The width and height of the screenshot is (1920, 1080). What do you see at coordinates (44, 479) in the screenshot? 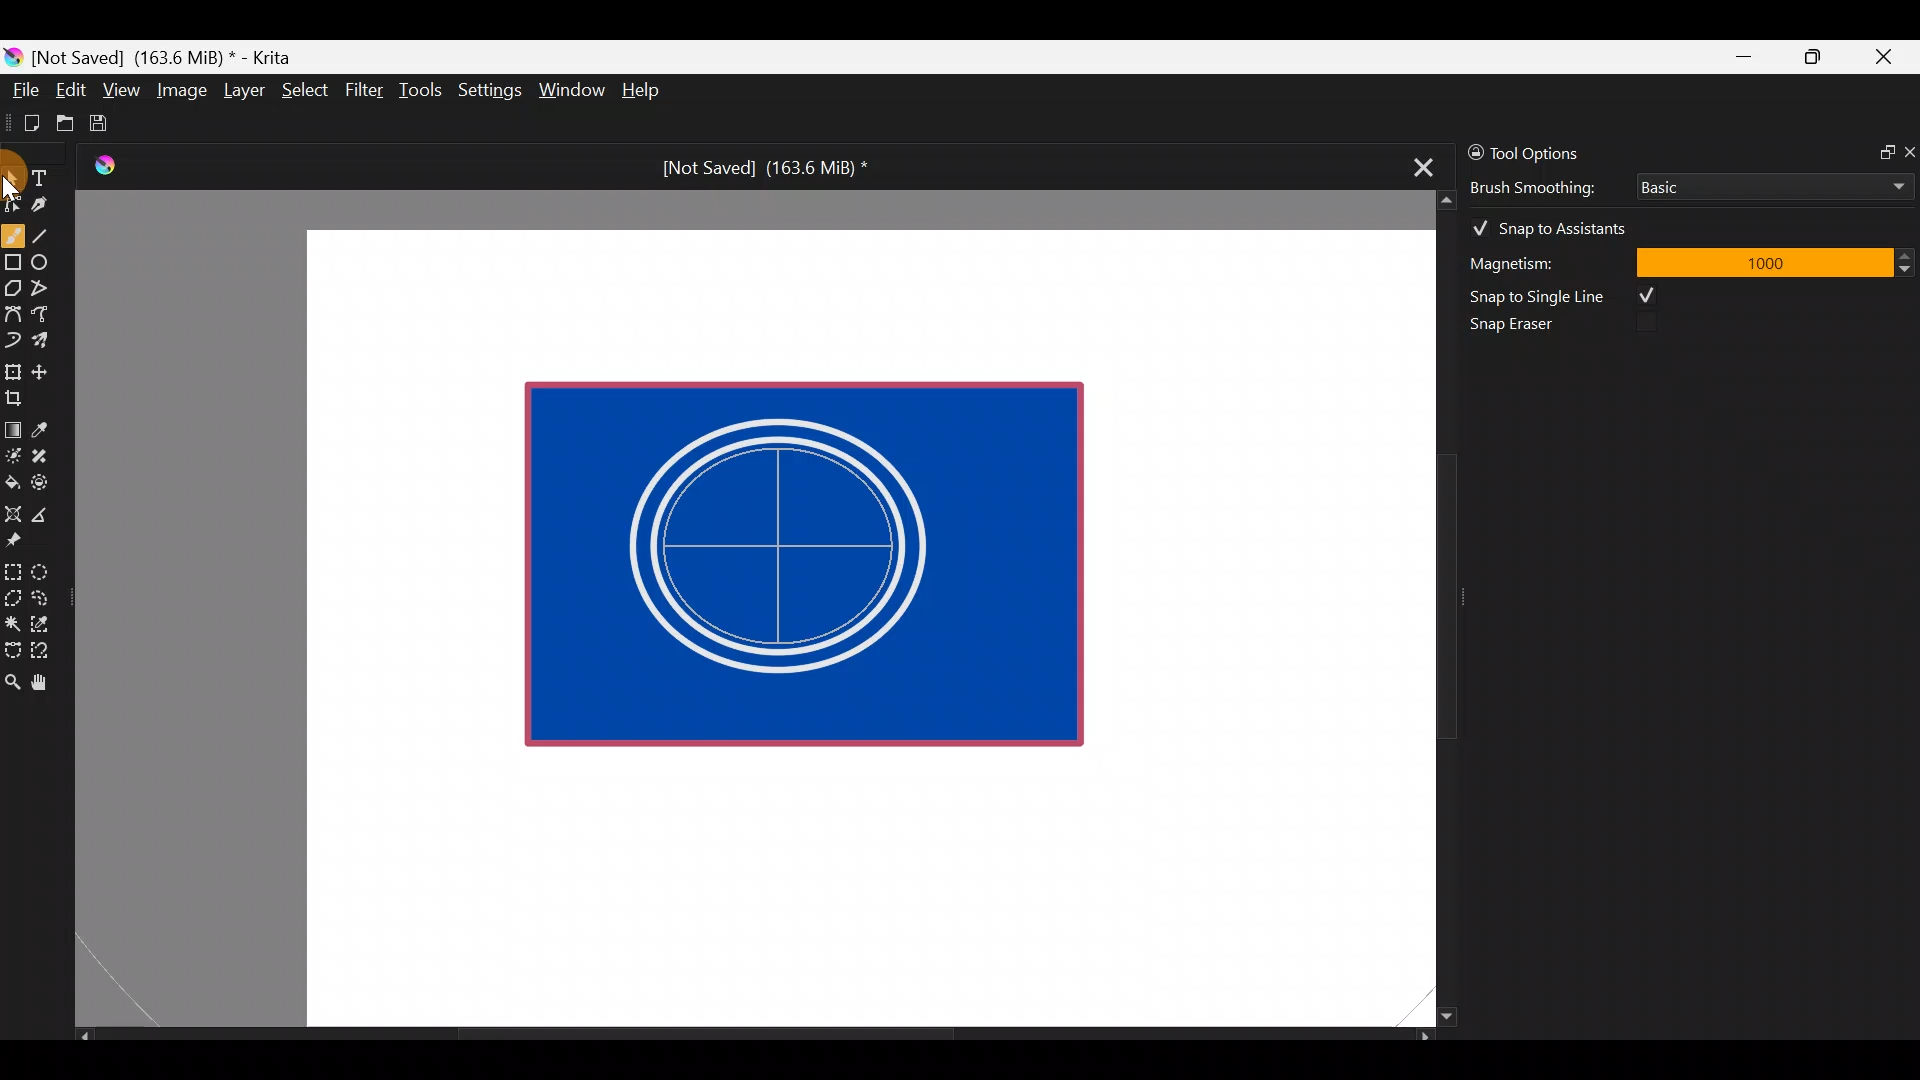
I see `Enclose & fill tool` at bounding box center [44, 479].